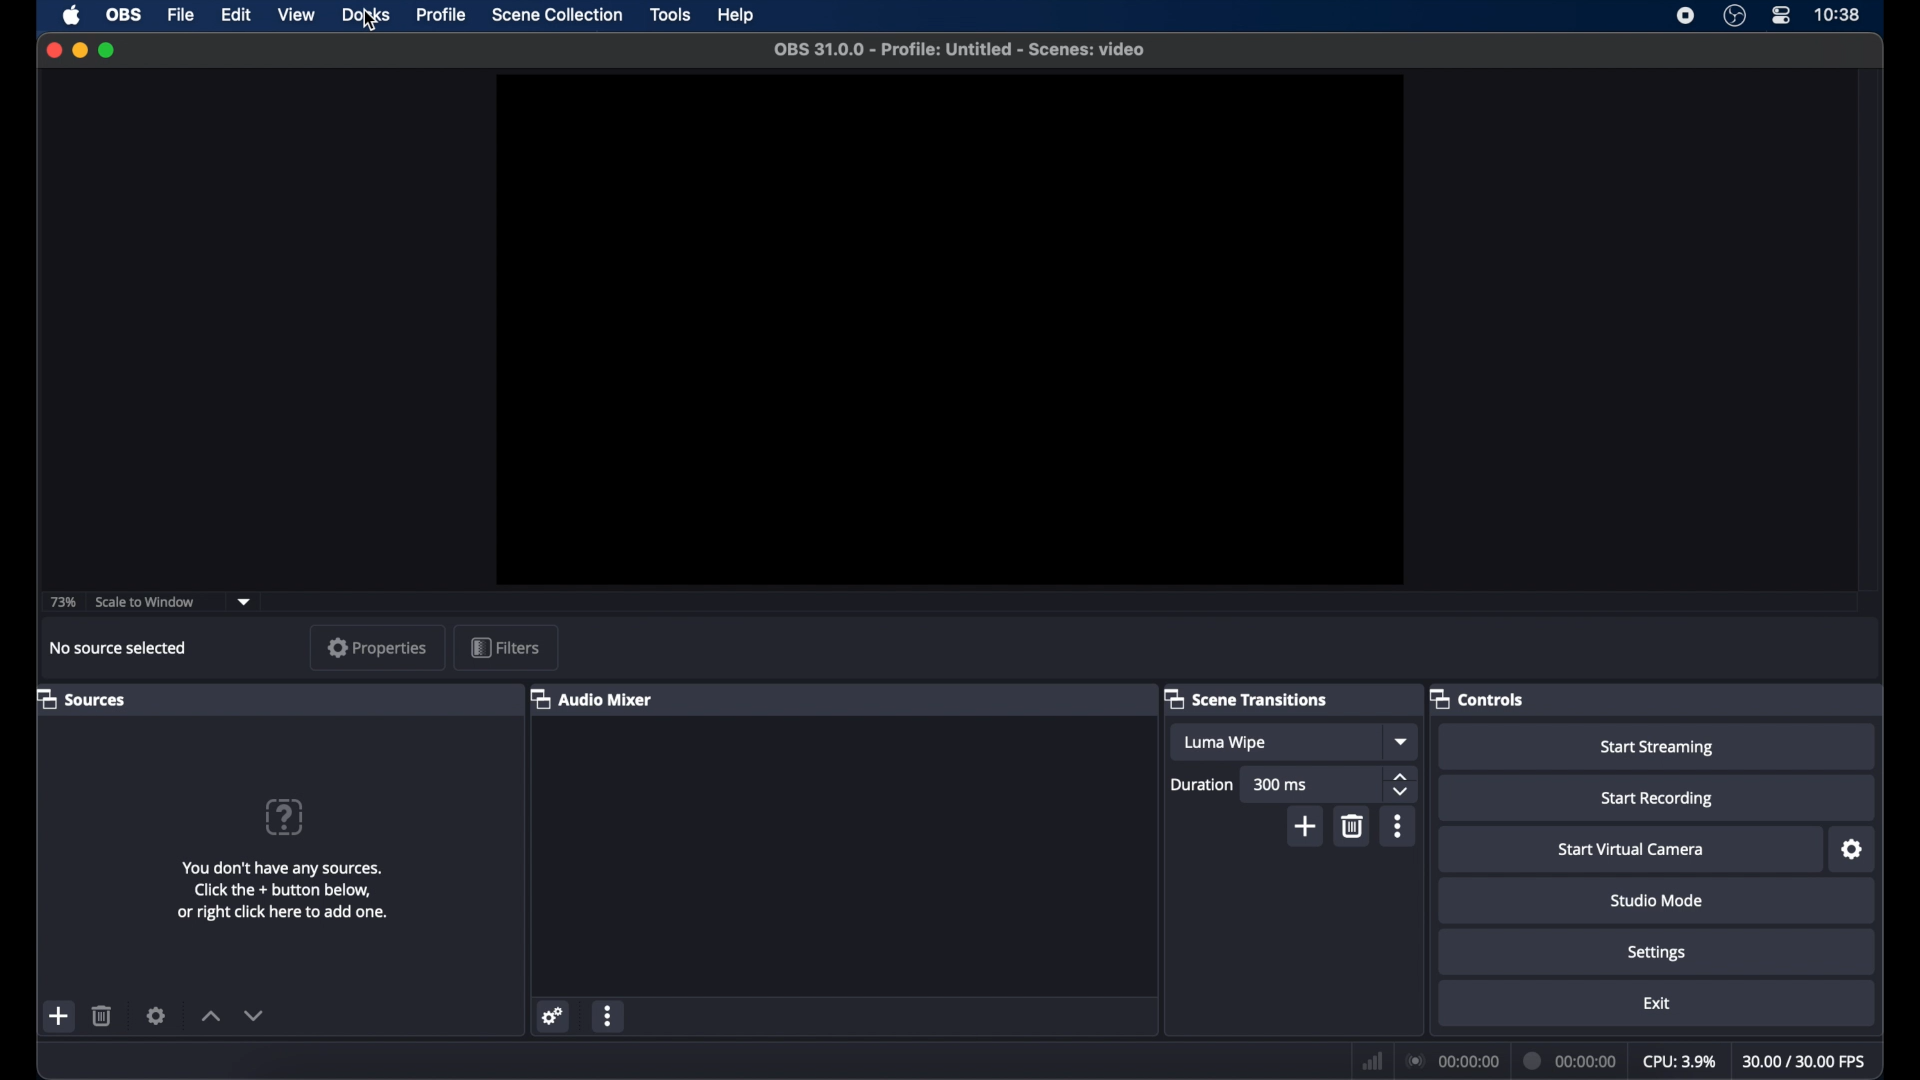 This screenshot has height=1080, width=1920. I want to click on cpu: 3.9%, so click(1680, 1062).